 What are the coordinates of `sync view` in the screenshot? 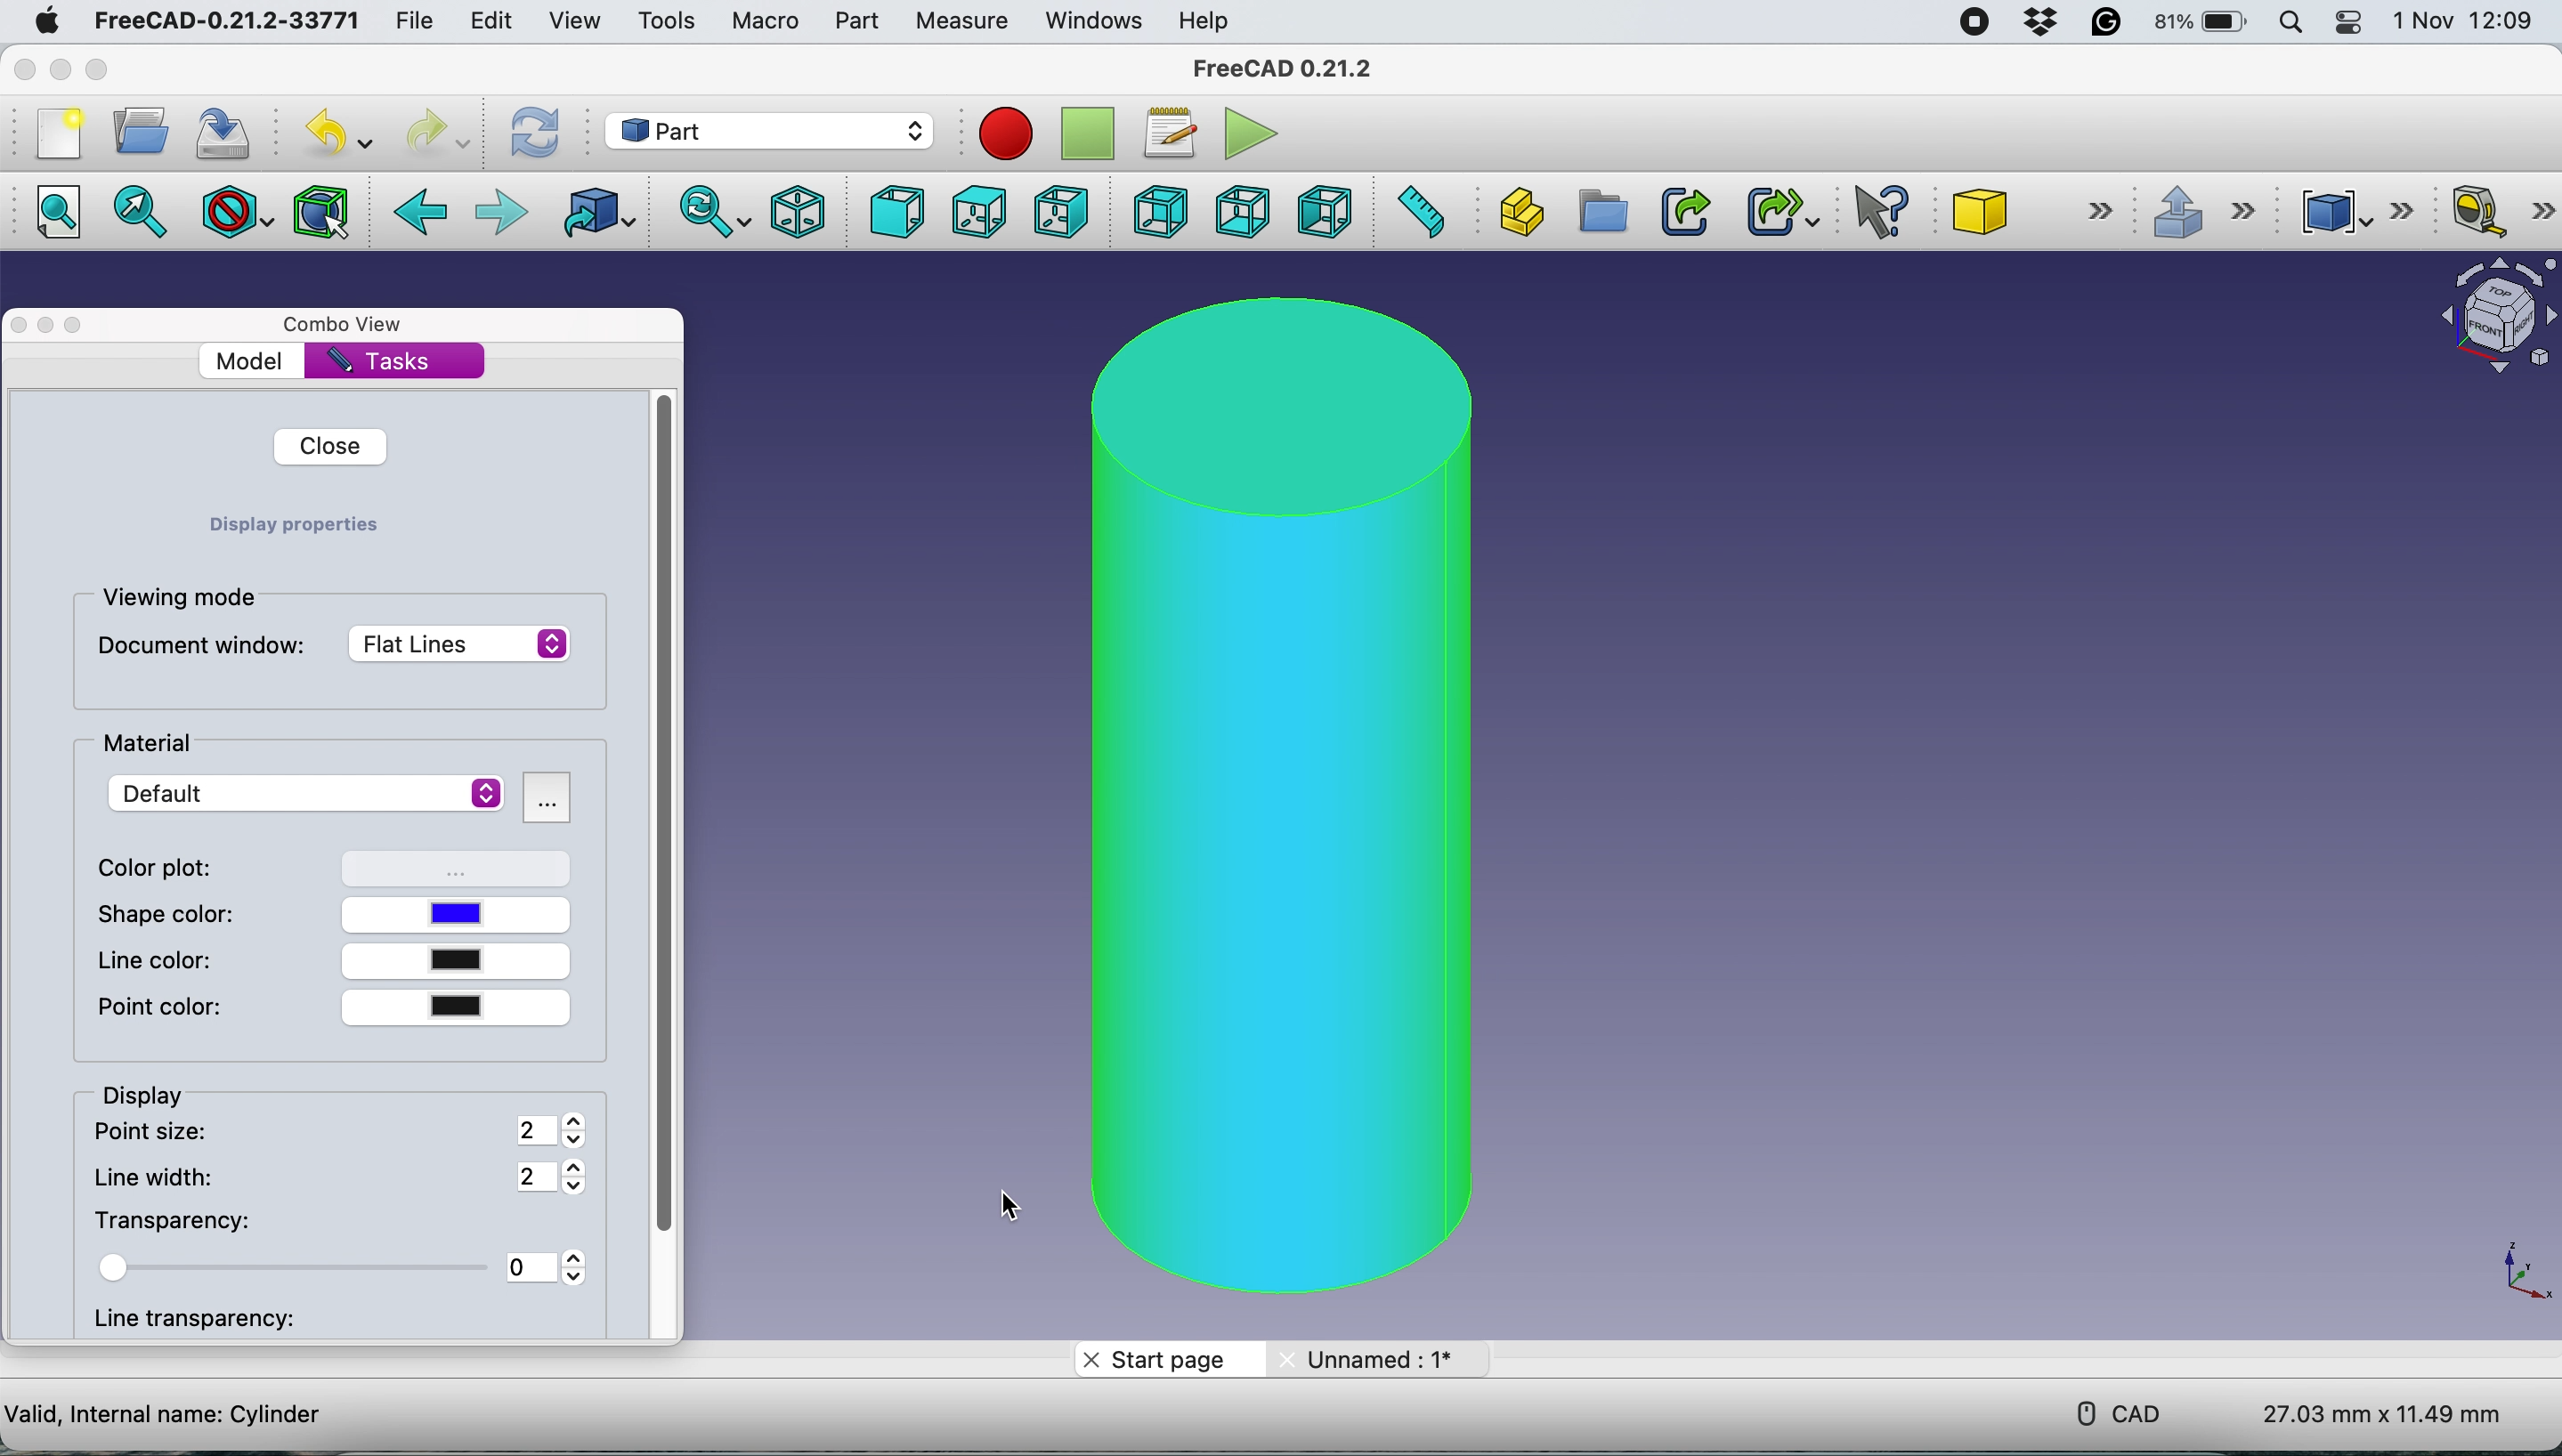 It's located at (710, 211).